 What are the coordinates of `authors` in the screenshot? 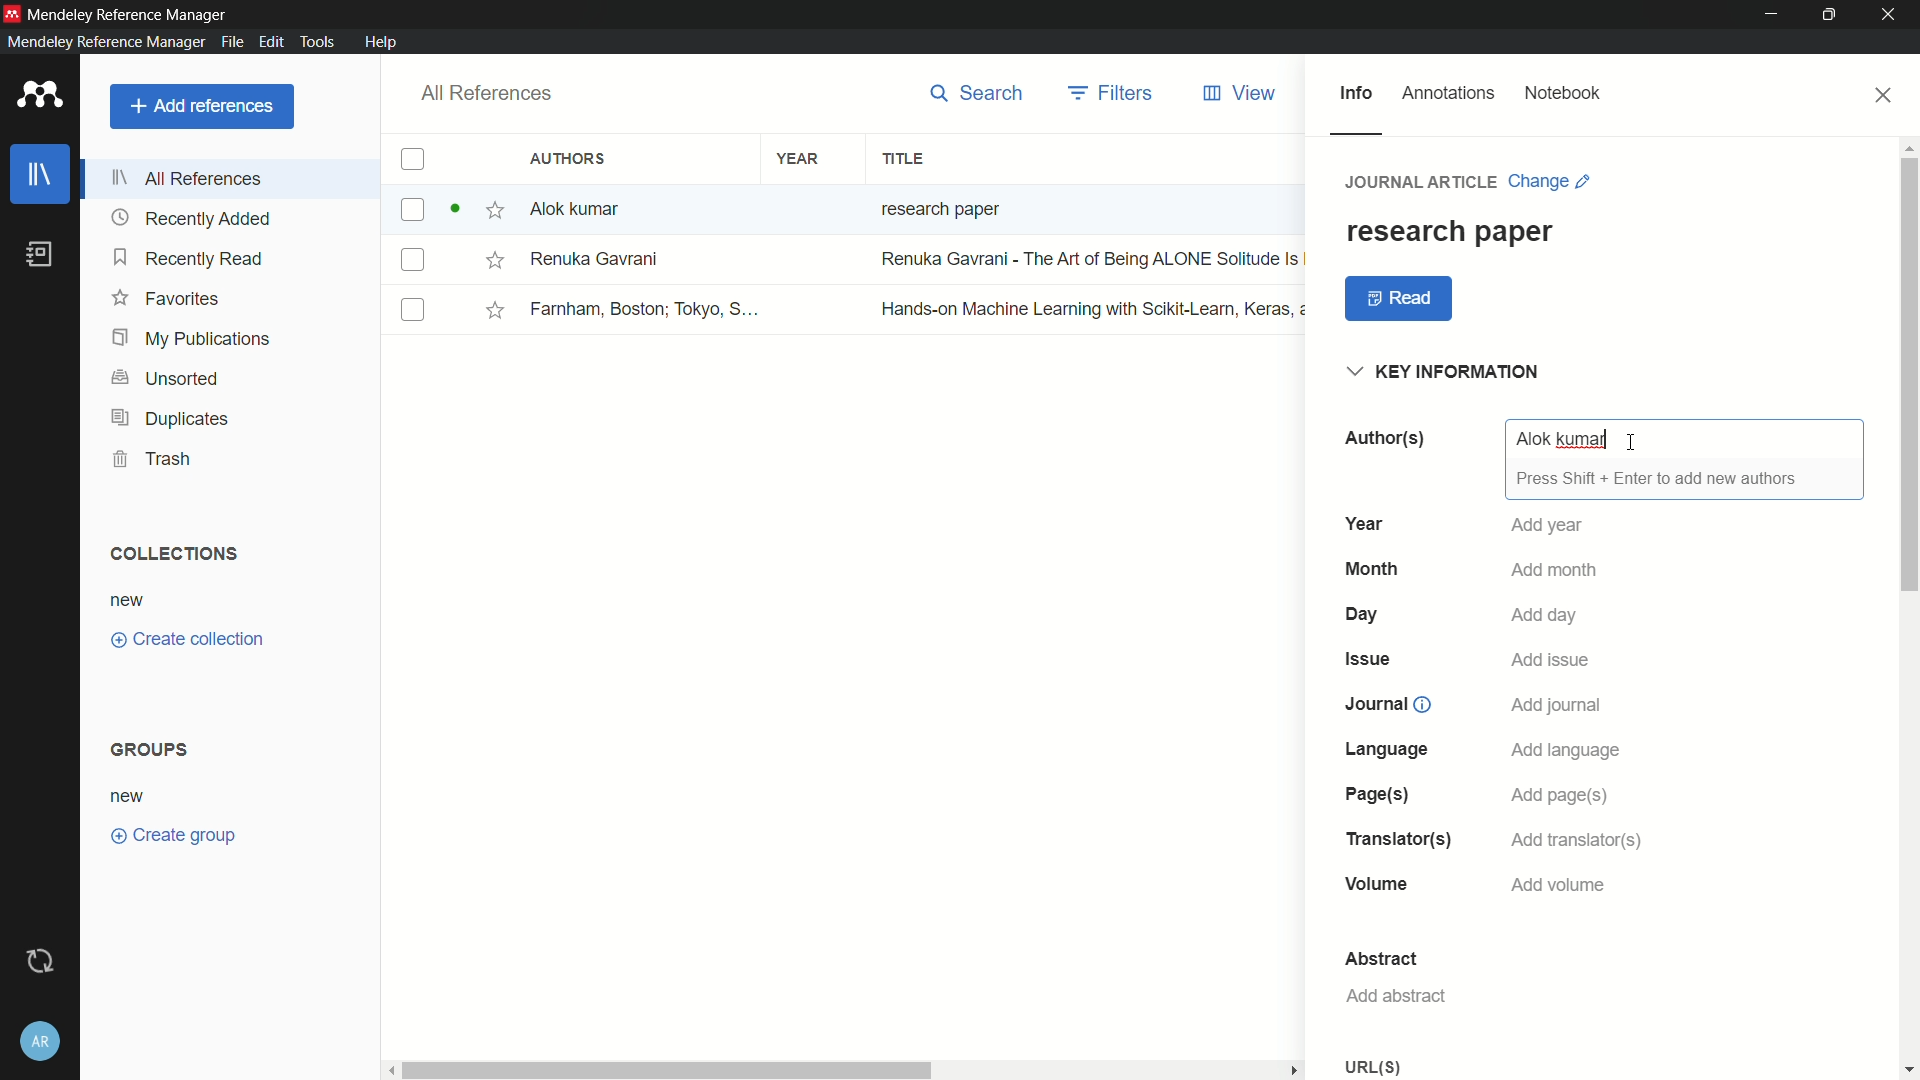 It's located at (571, 158).